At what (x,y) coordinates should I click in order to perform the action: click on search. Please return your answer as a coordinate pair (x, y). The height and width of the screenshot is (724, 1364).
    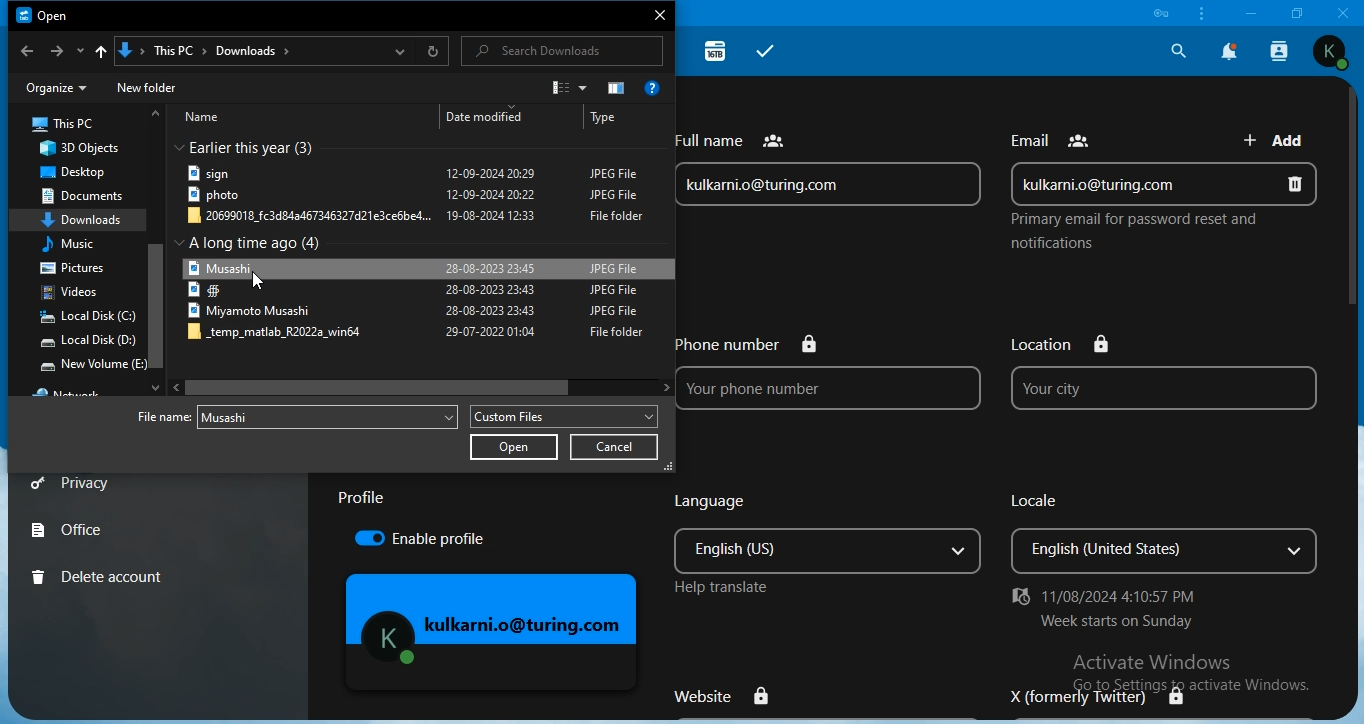
    Looking at the image, I should click on (558, 53).